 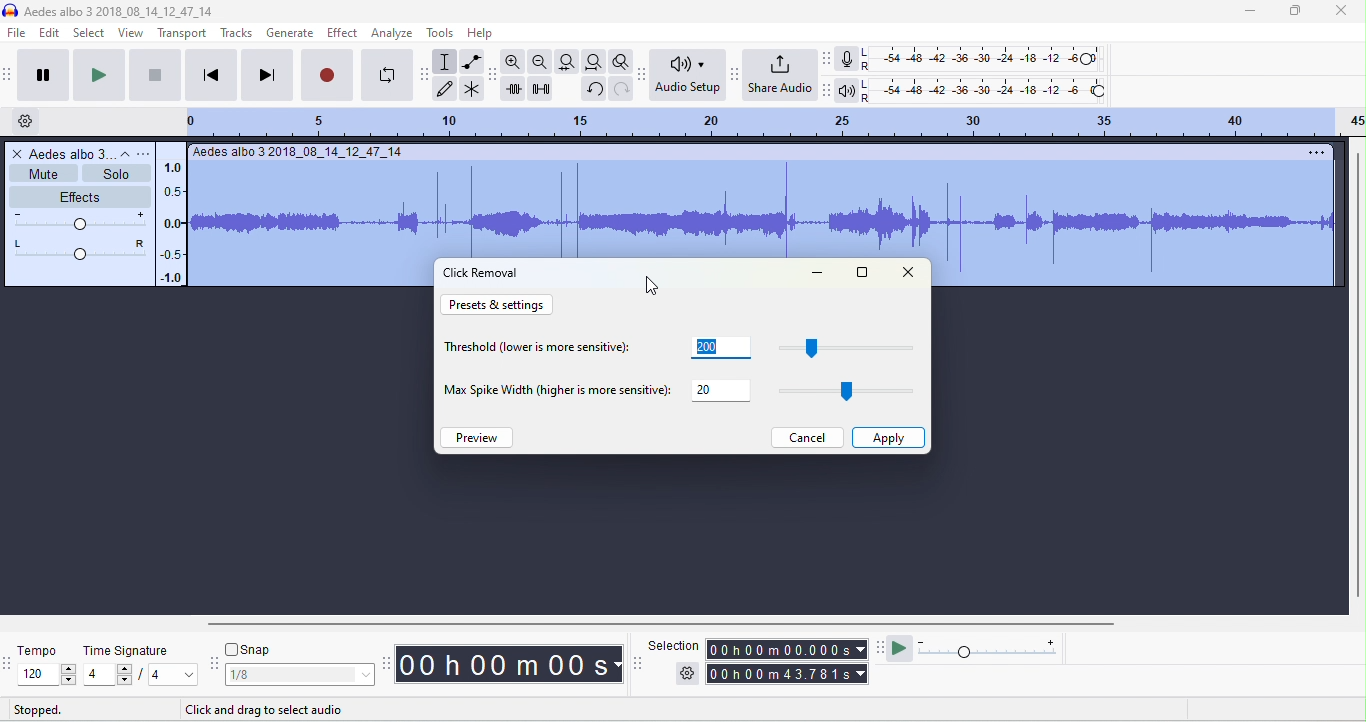 What do you see at coordinates (40, 175) in the screenshot?
I see `mute` at bounding box center [40, 175].